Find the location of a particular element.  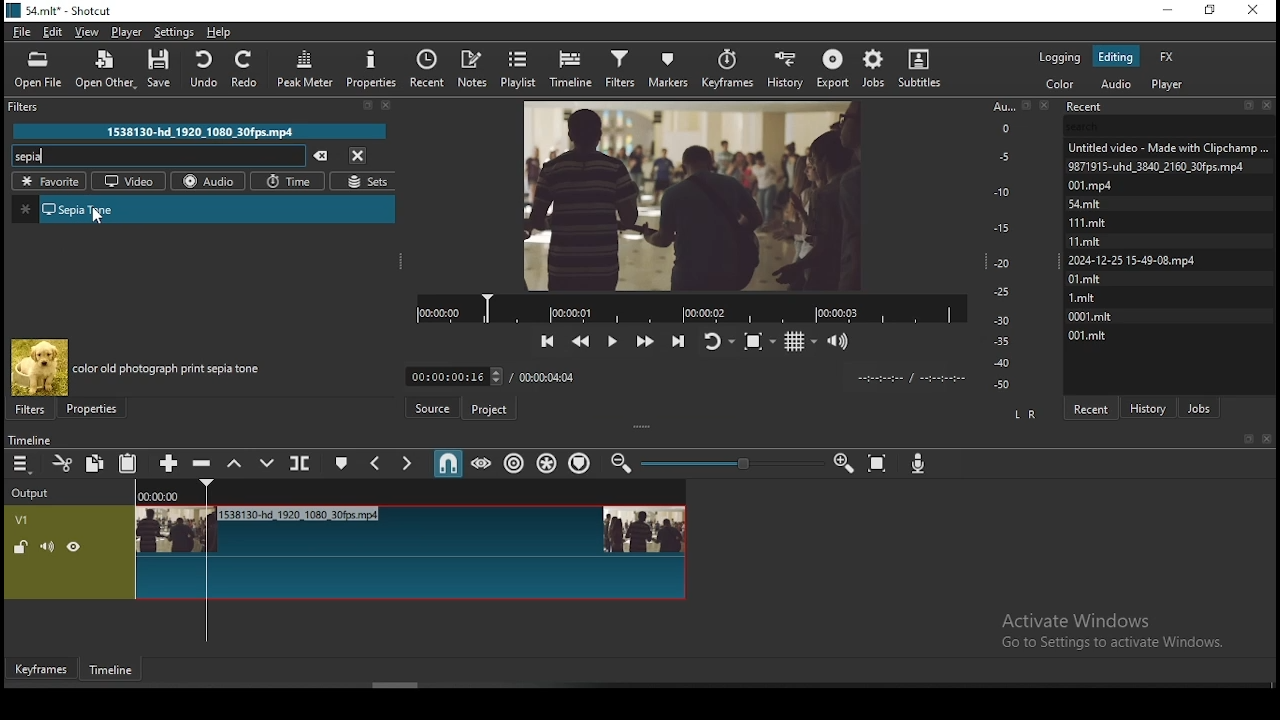

time is located at coordinates (287, 182).